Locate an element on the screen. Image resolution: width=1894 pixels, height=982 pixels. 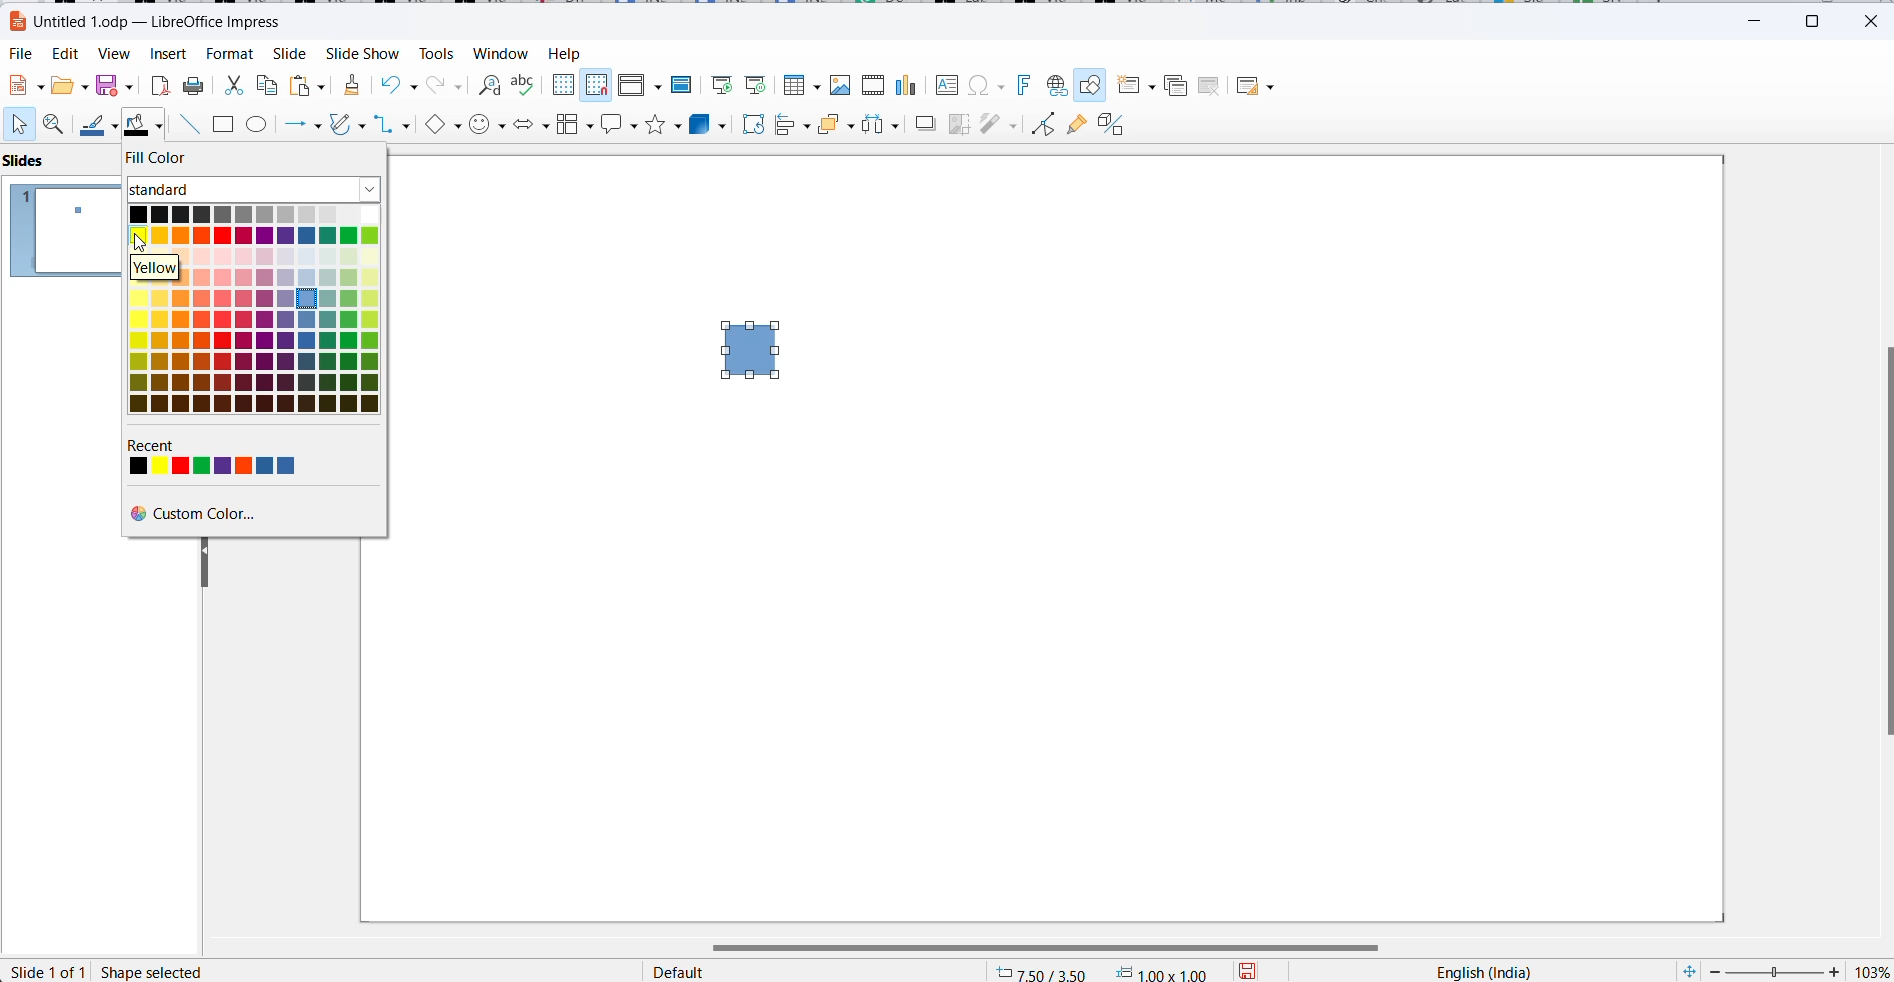
3d objects  is located at coordinates (709, 125).